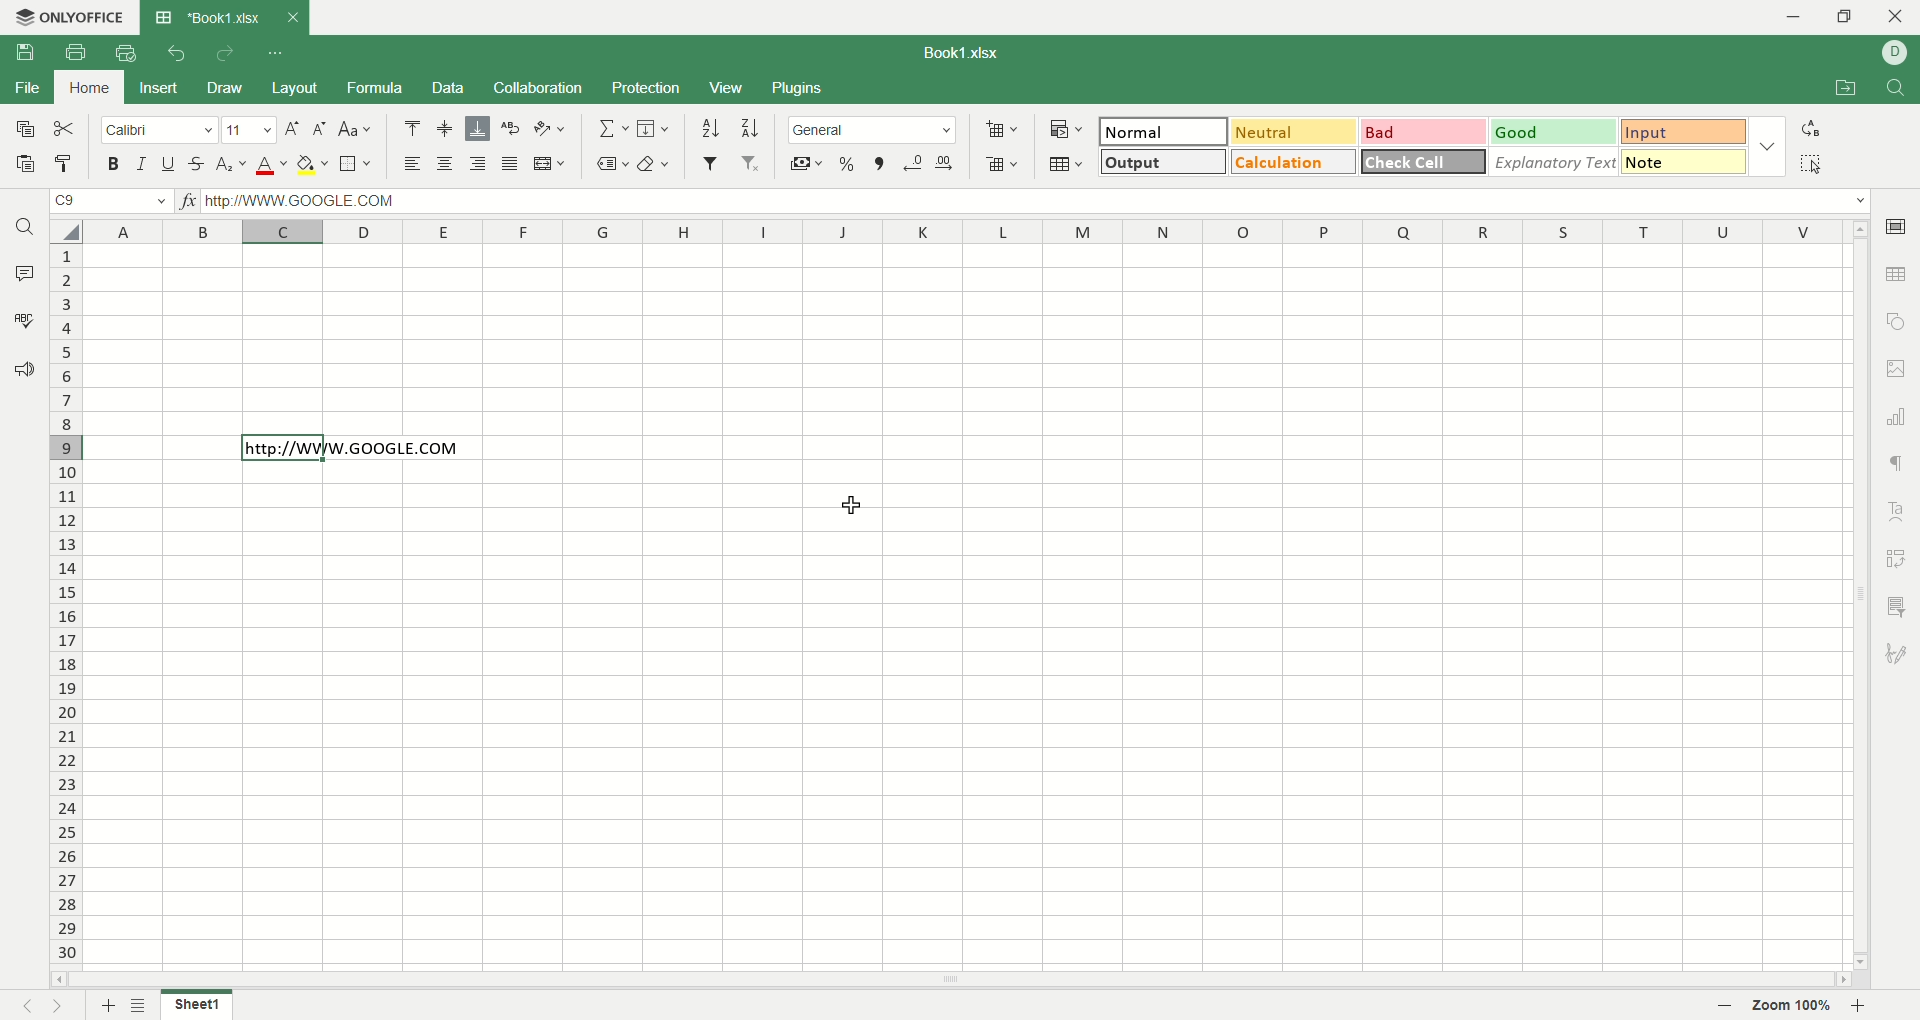  I want to click on input, so click(1681, 133).